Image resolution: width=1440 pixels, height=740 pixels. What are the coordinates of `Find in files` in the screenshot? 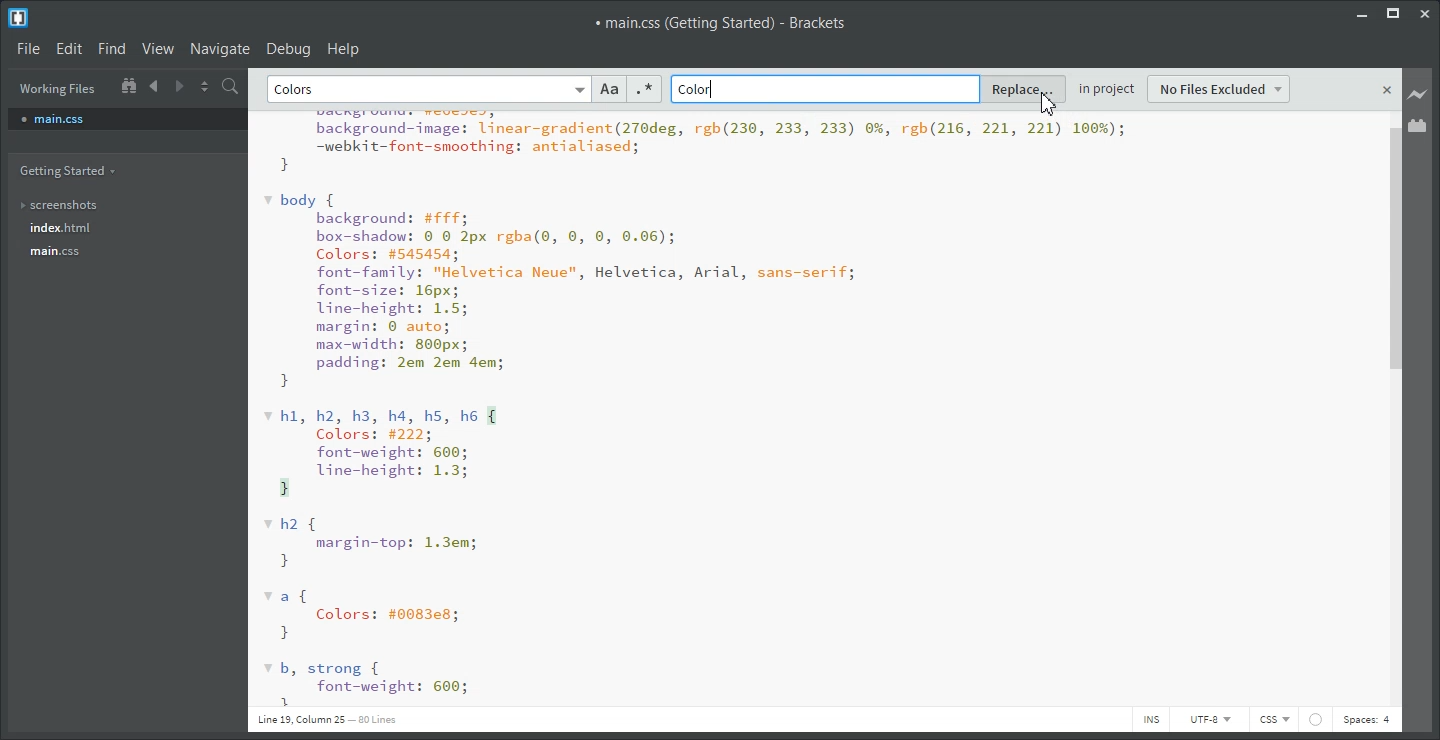 It's located at (234, 86).